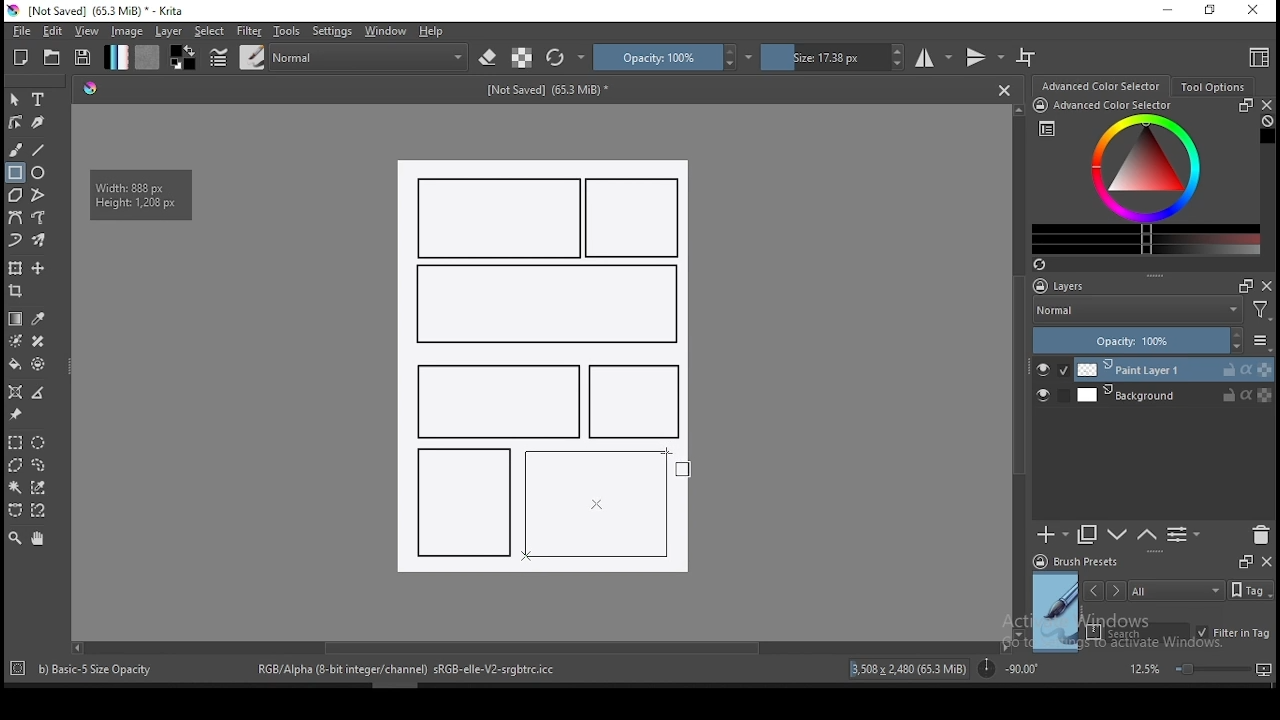 This screenshot has height=720, width=1280. Describe the element at coordinates (90, 88) in the screenshot. I see `Hue` at that location.